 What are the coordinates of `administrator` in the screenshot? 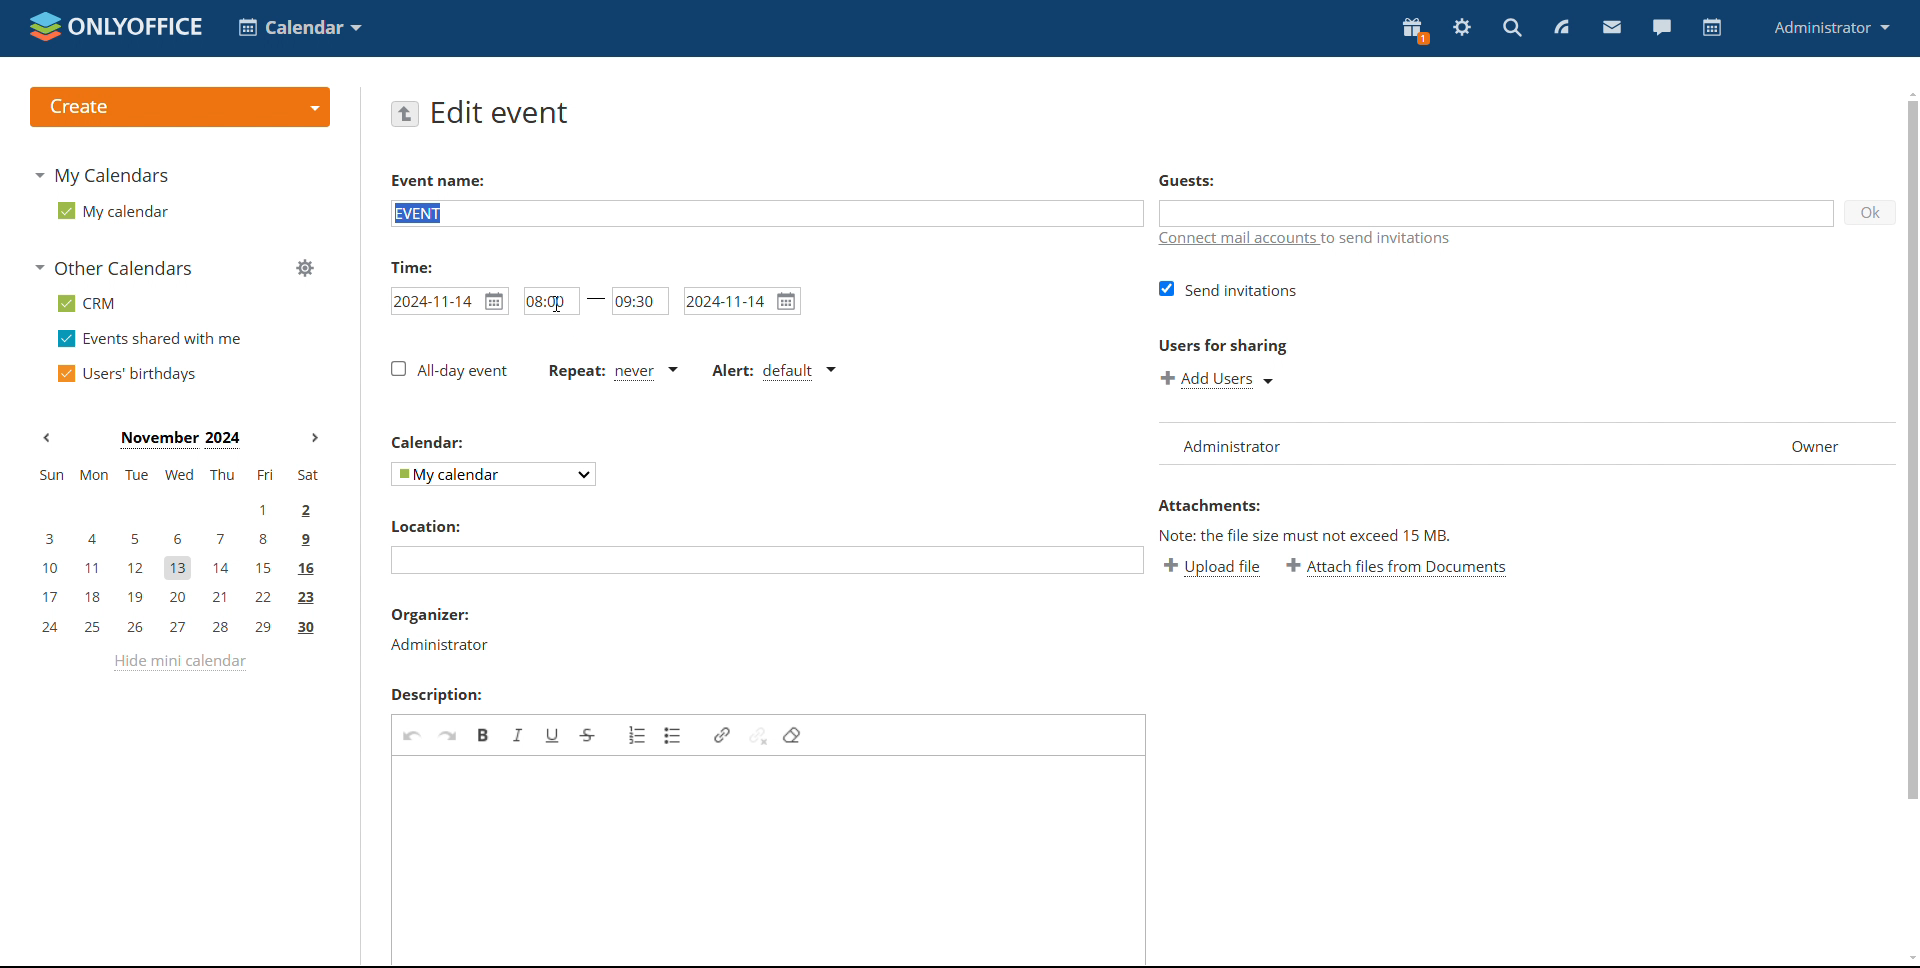 It's located at (1834, 28).